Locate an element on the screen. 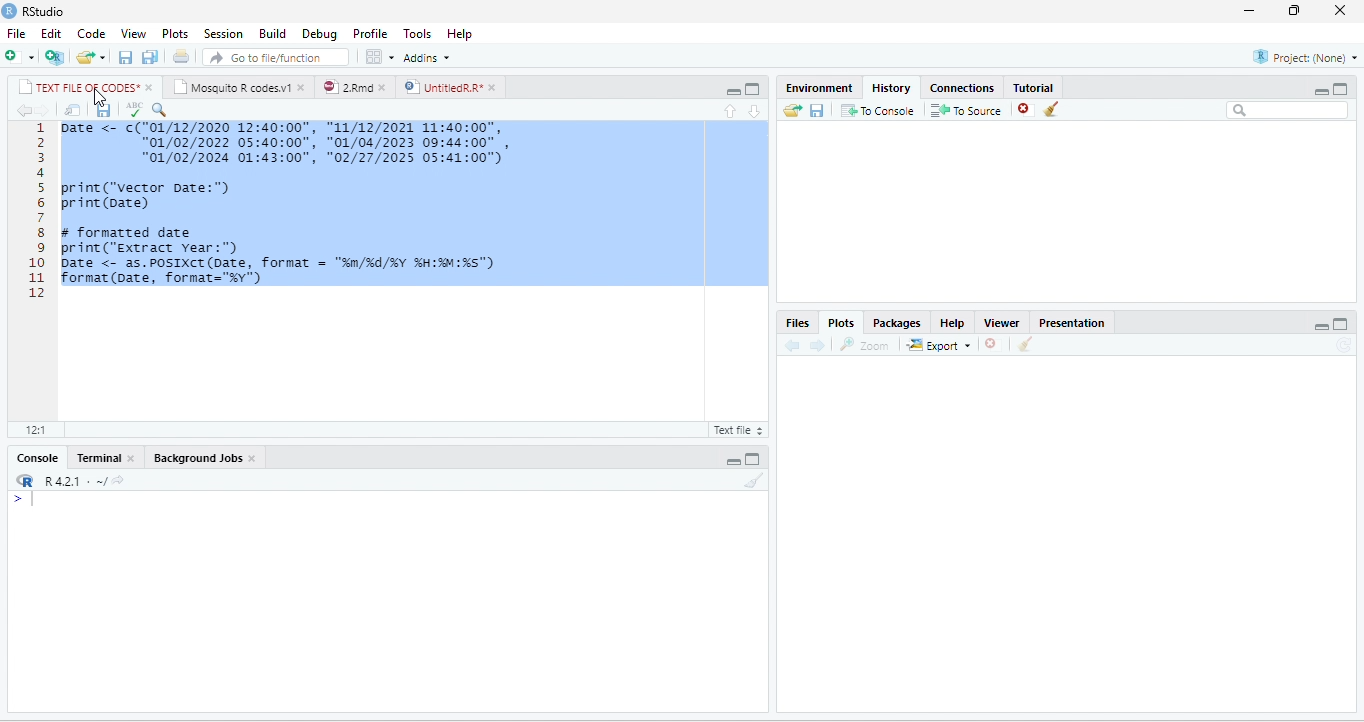 This screenshot has width=1364, height=722. History is located at coordinates (891, 89).